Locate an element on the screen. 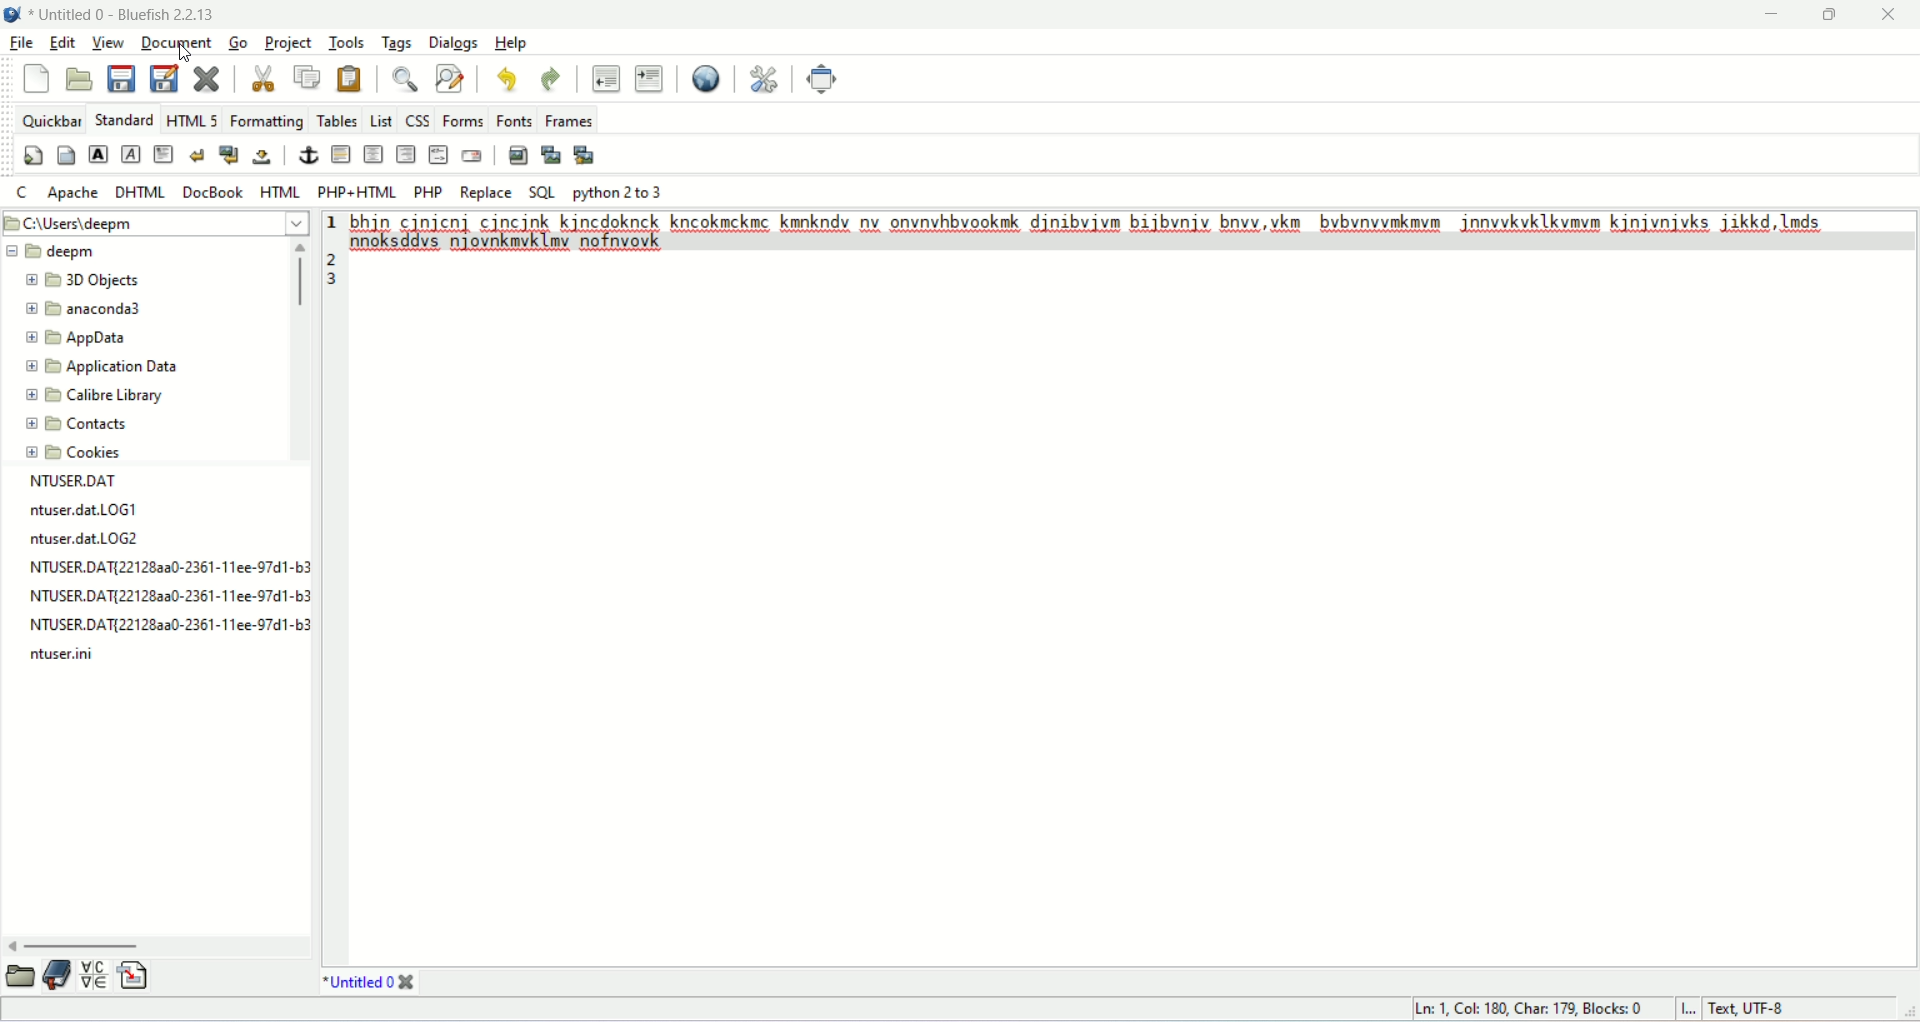  redo is located at coordinates (547, 80).